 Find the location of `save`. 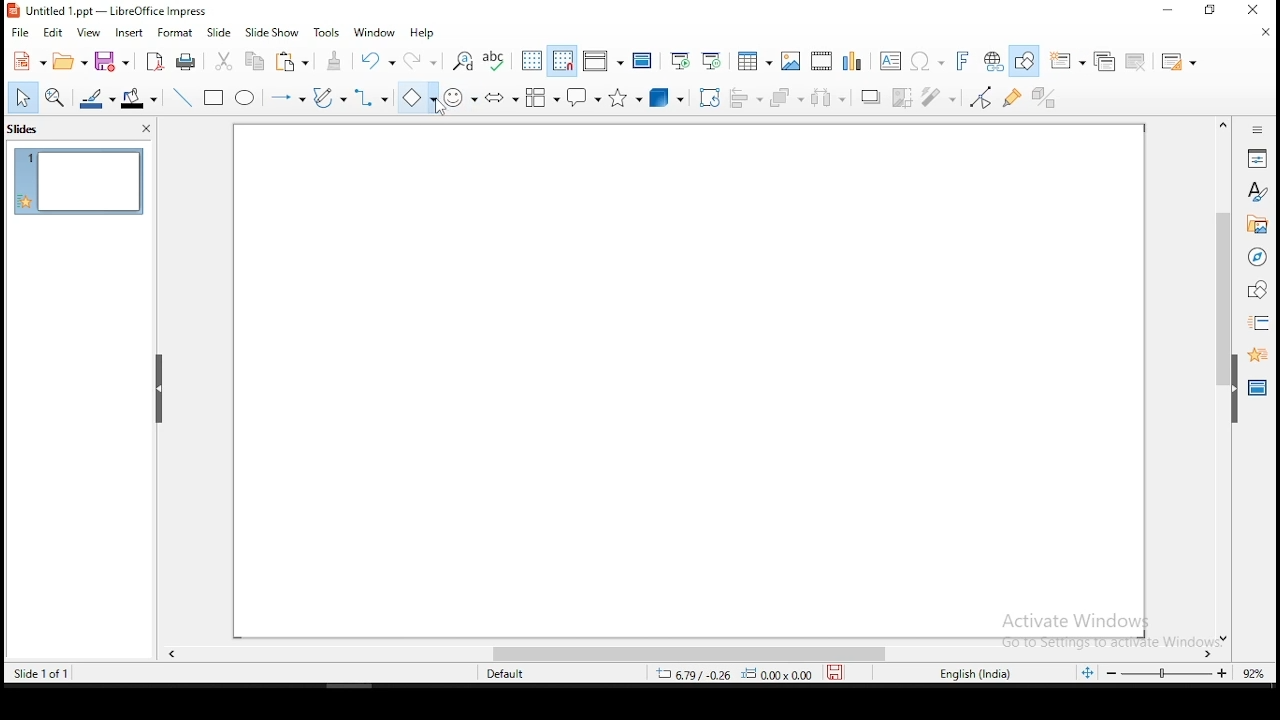

save is located at coordinates (835, 675).